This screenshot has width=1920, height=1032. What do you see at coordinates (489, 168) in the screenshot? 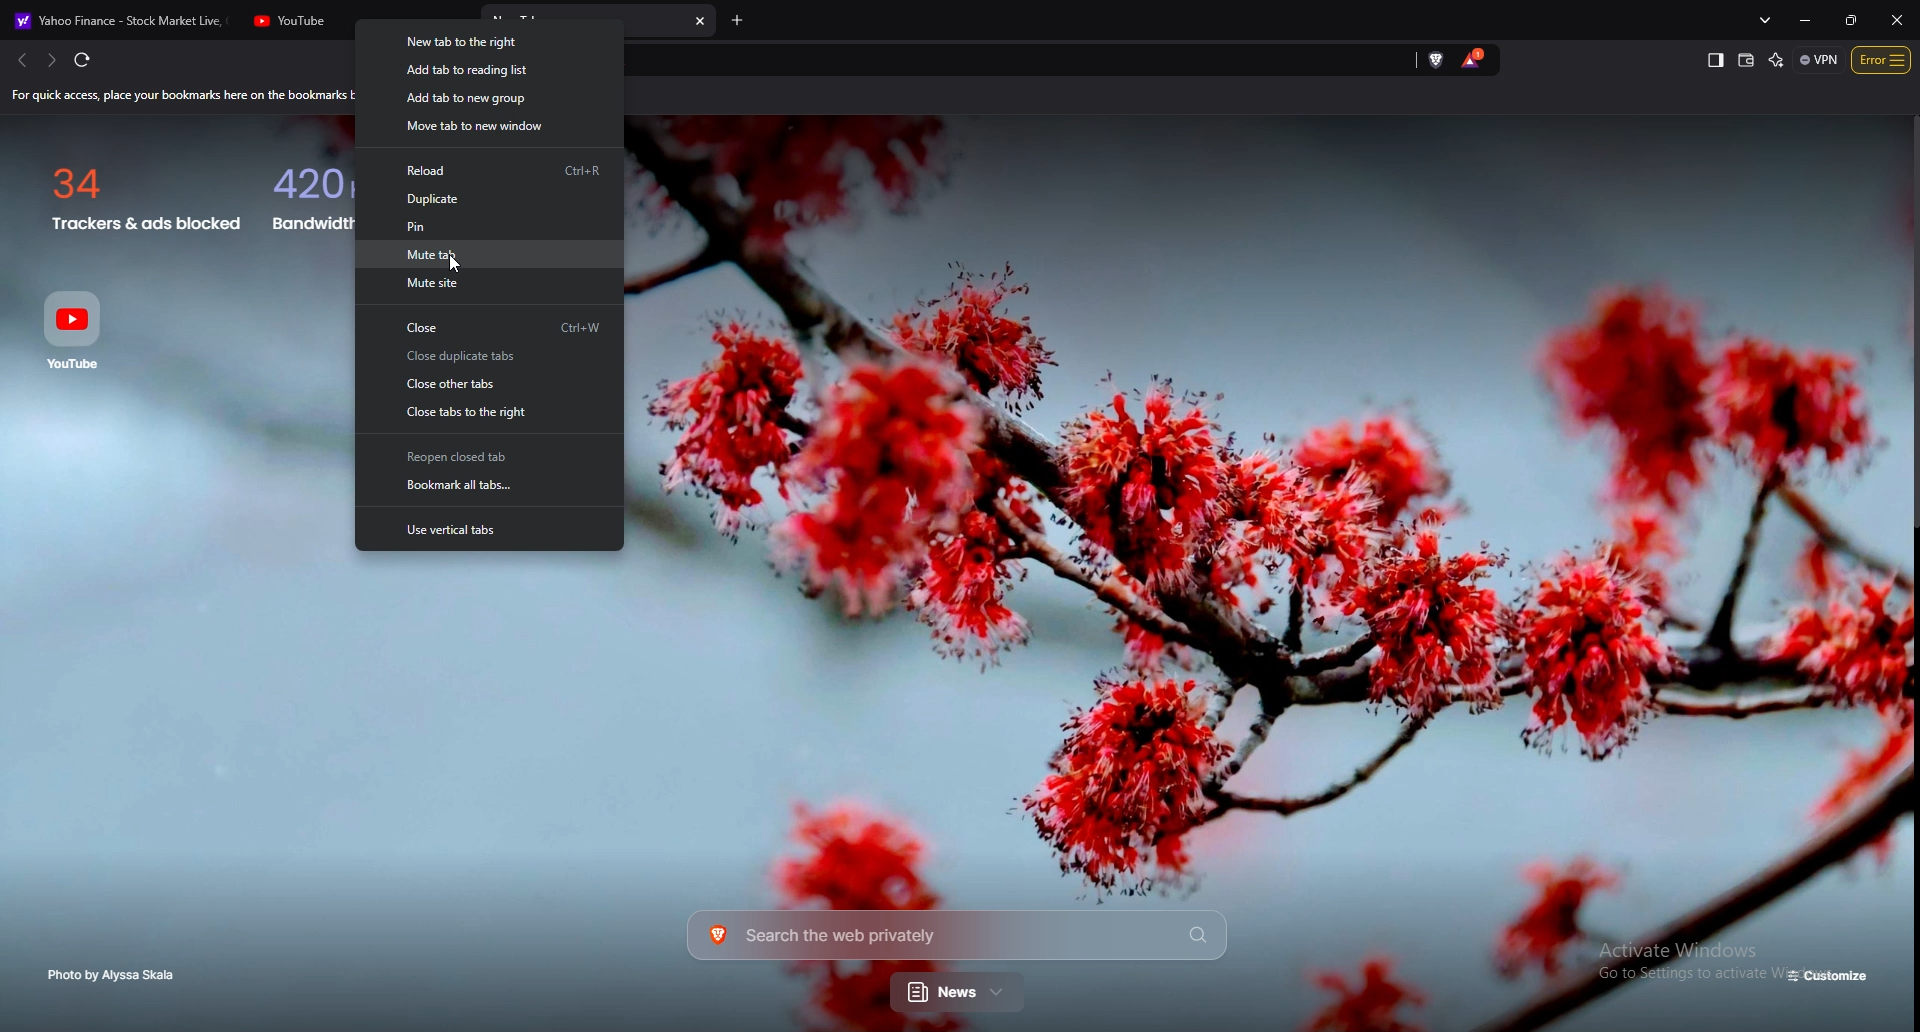
I see `reload Ctrl+R` at bounding box center [489, 168].